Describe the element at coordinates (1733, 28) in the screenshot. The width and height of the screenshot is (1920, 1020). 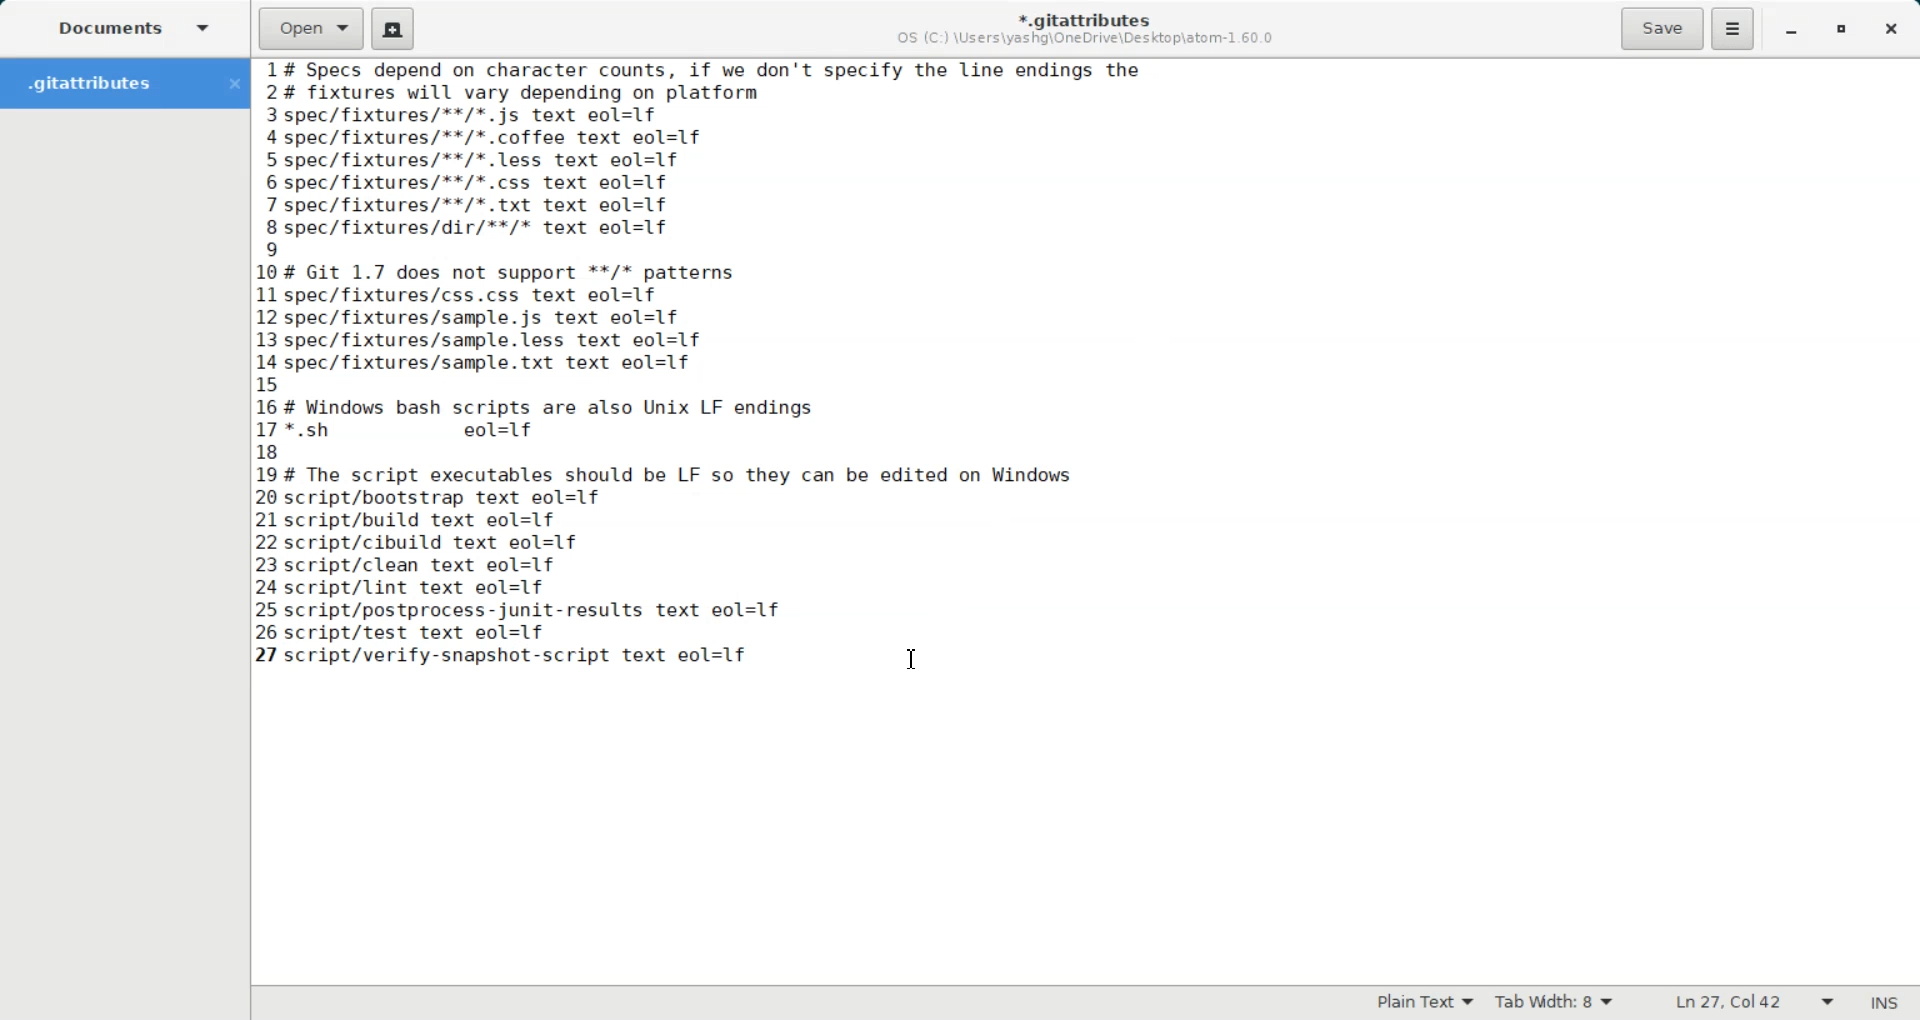
I see `Hamburger Settings` at that location.